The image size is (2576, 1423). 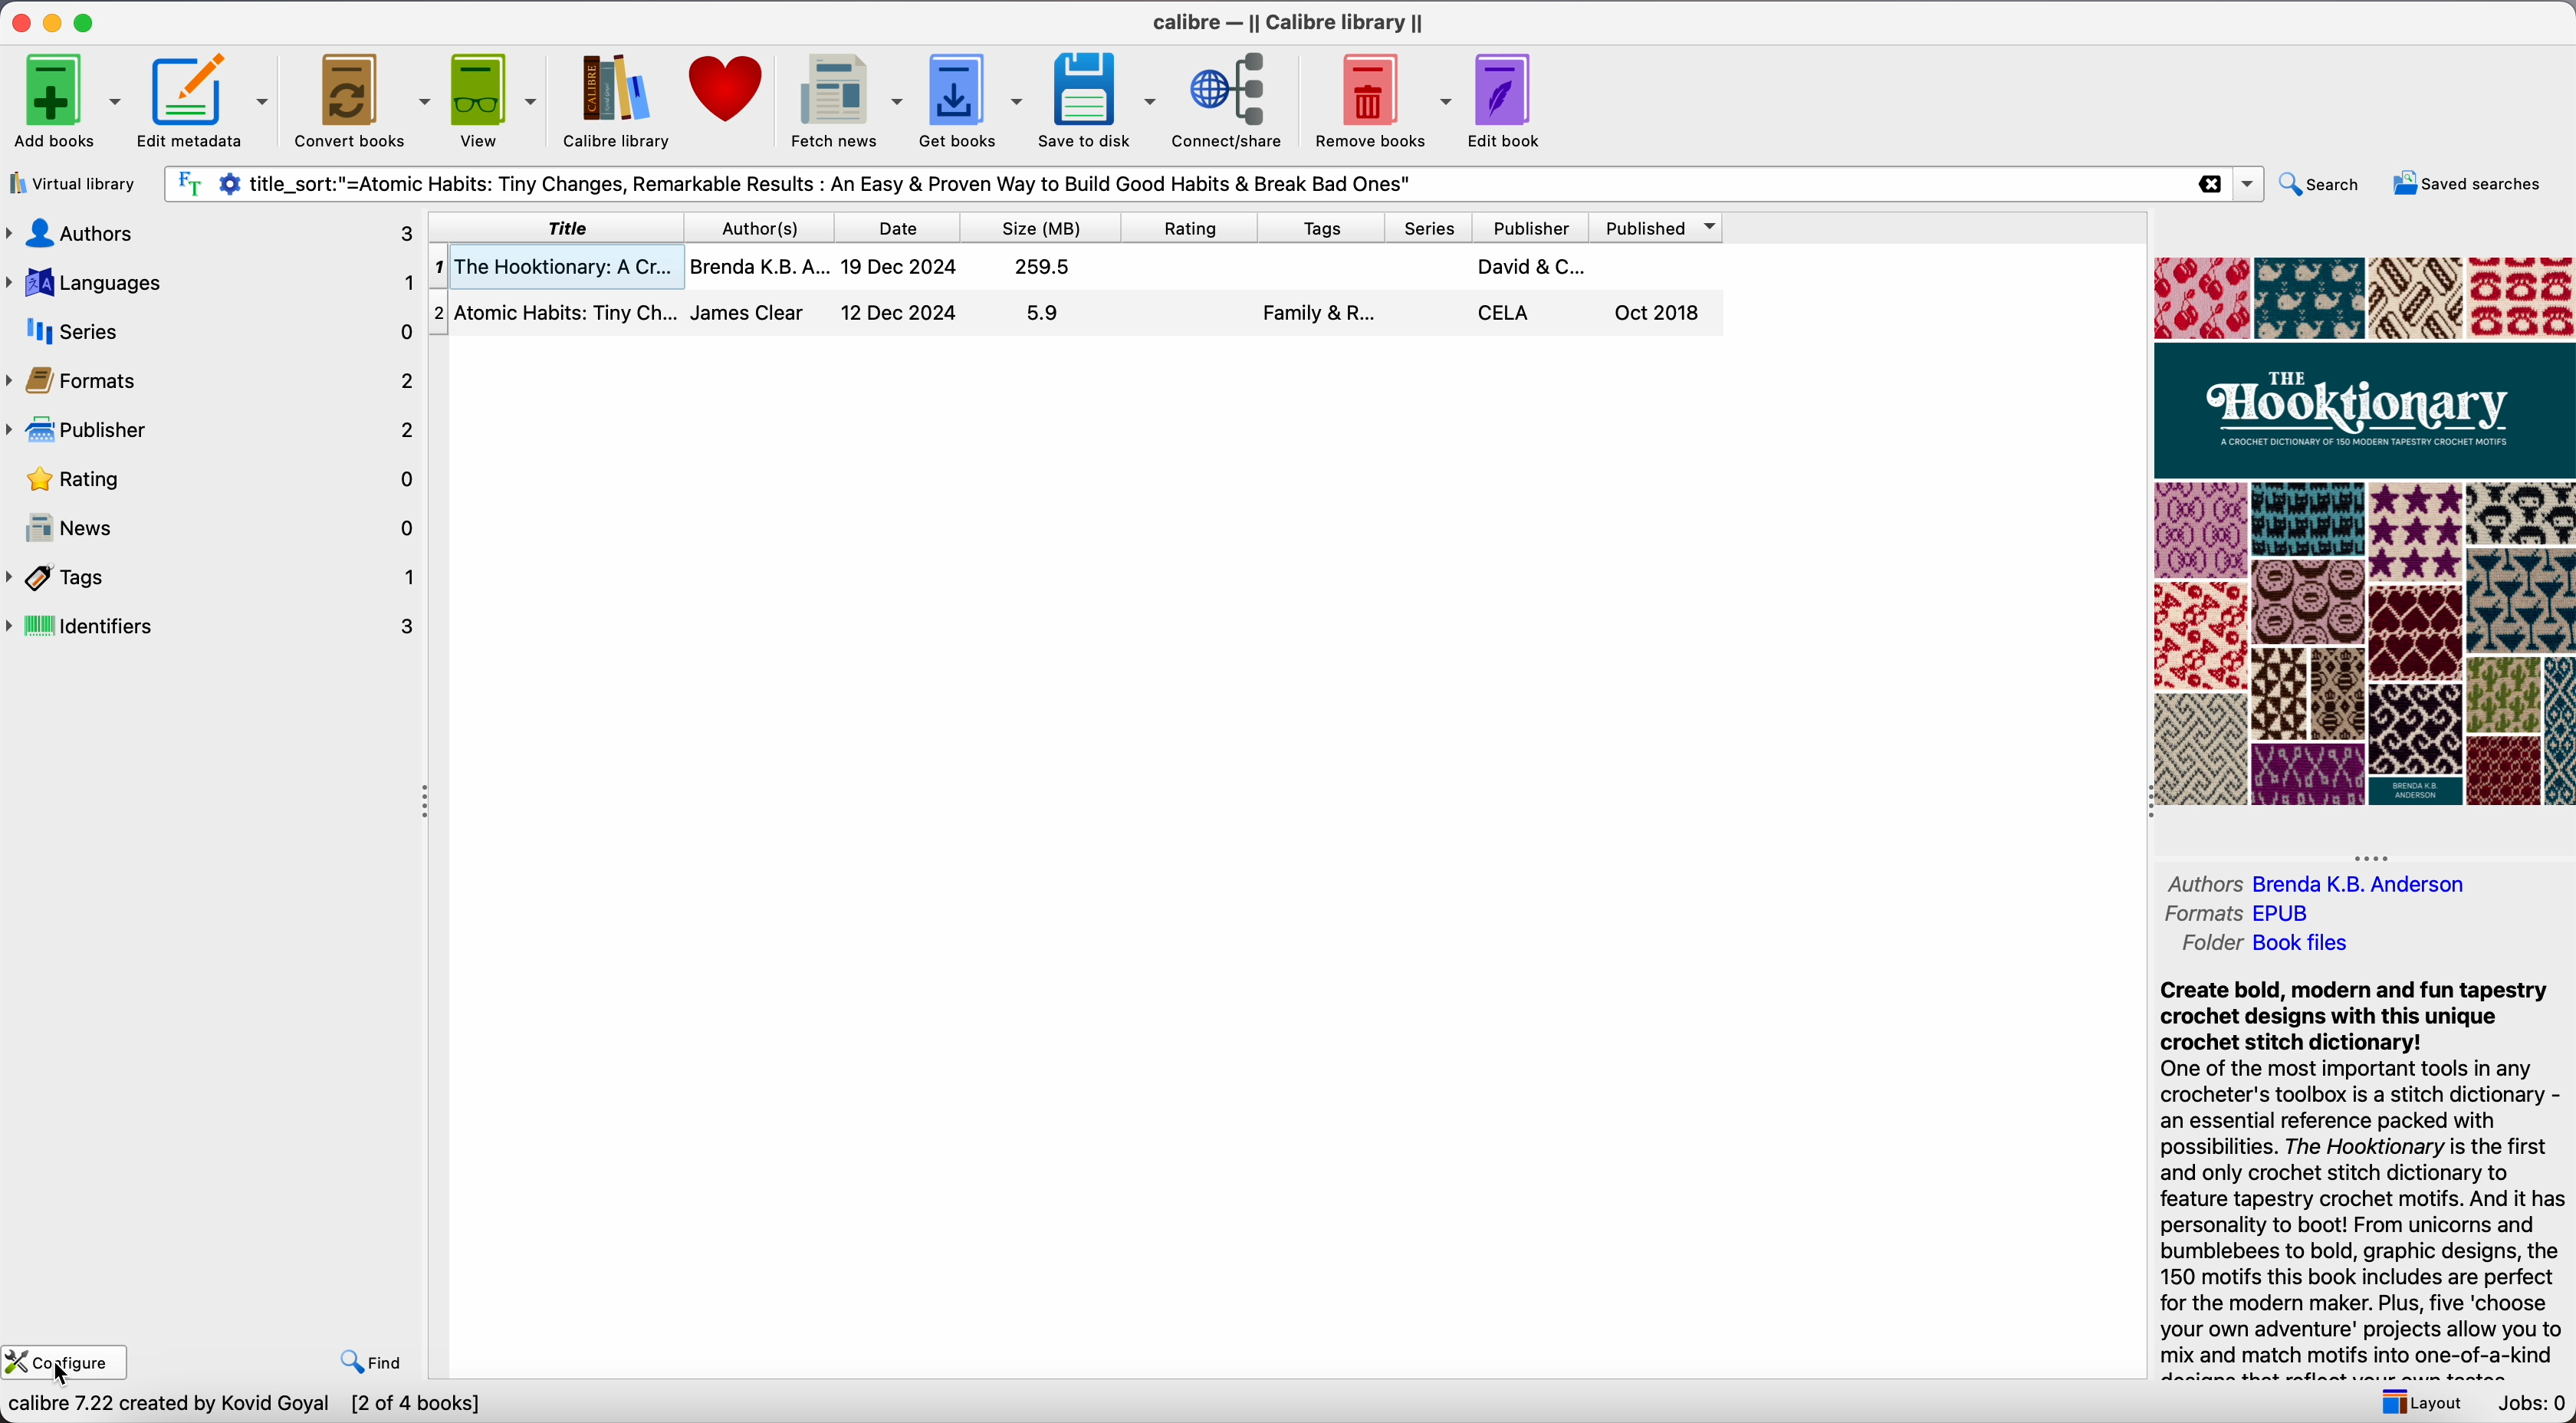 I want to click on edit metadata, so click(x=206, y=102).